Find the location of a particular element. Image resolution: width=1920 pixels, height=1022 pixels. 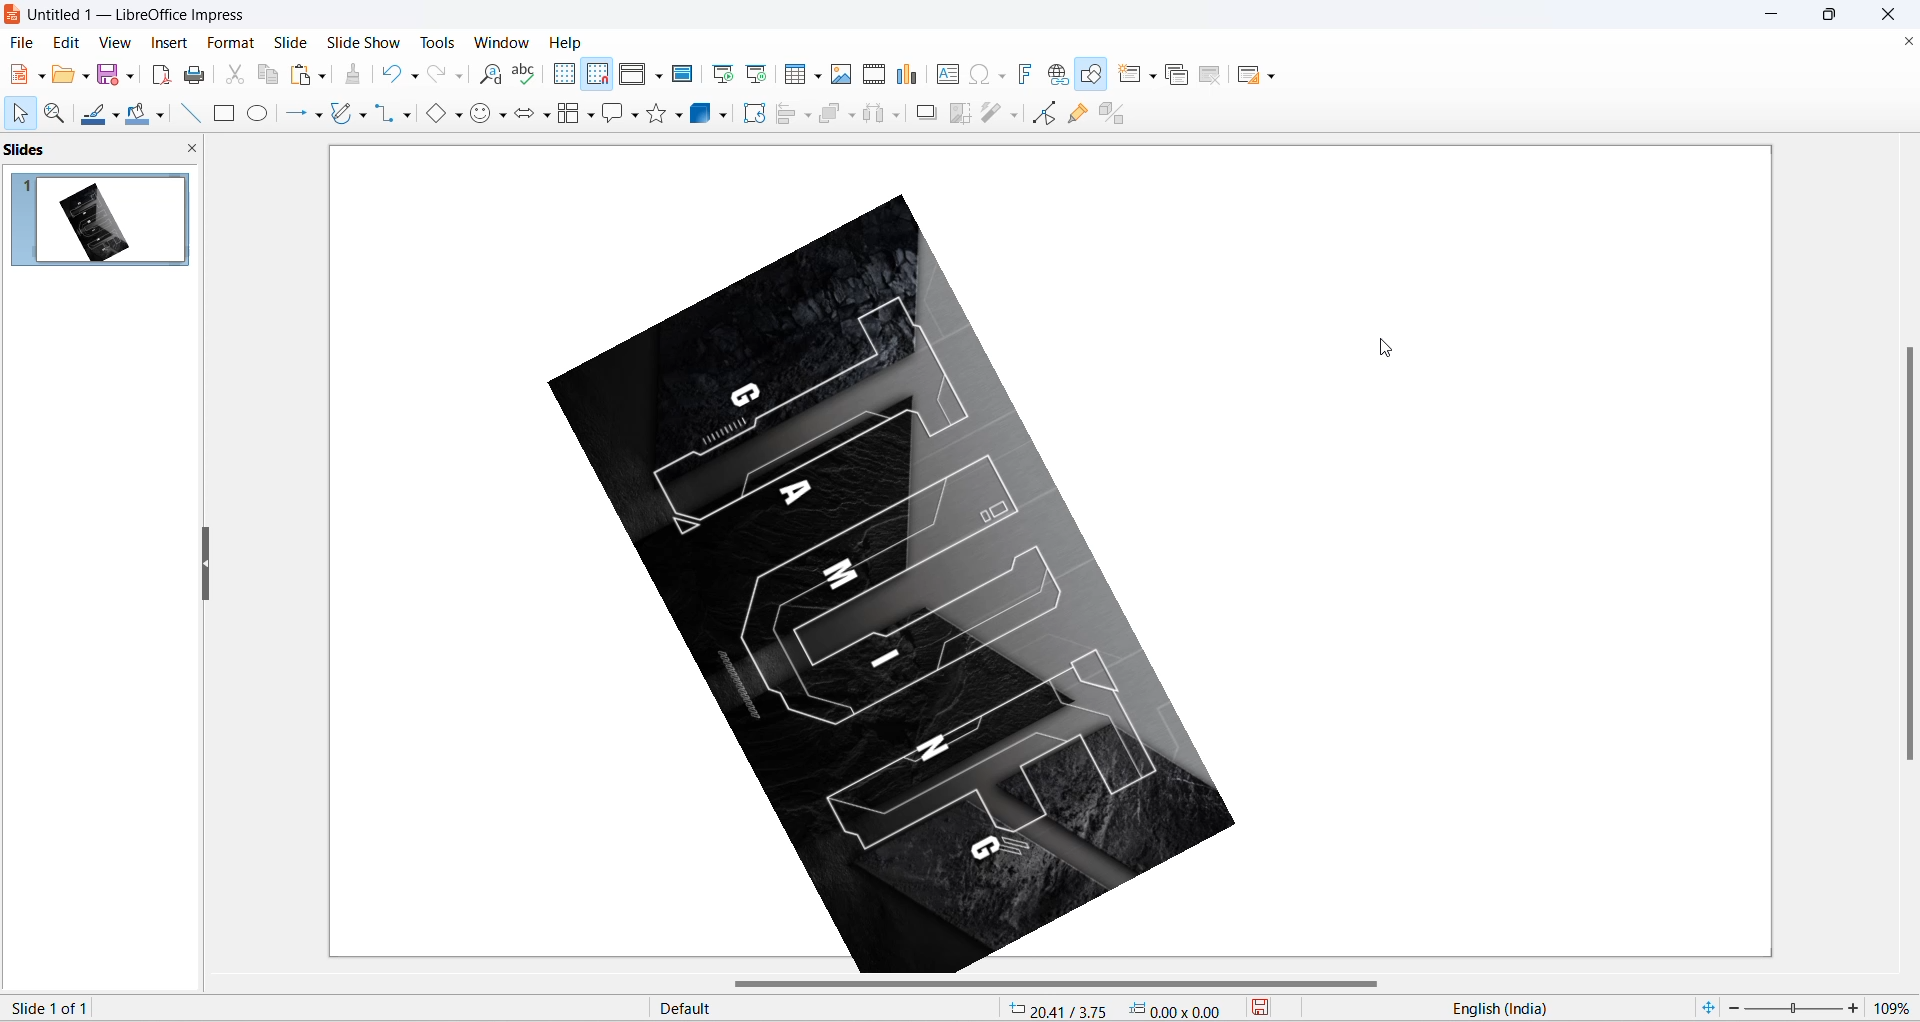

basic shapes is located at coordinates (431, 115).